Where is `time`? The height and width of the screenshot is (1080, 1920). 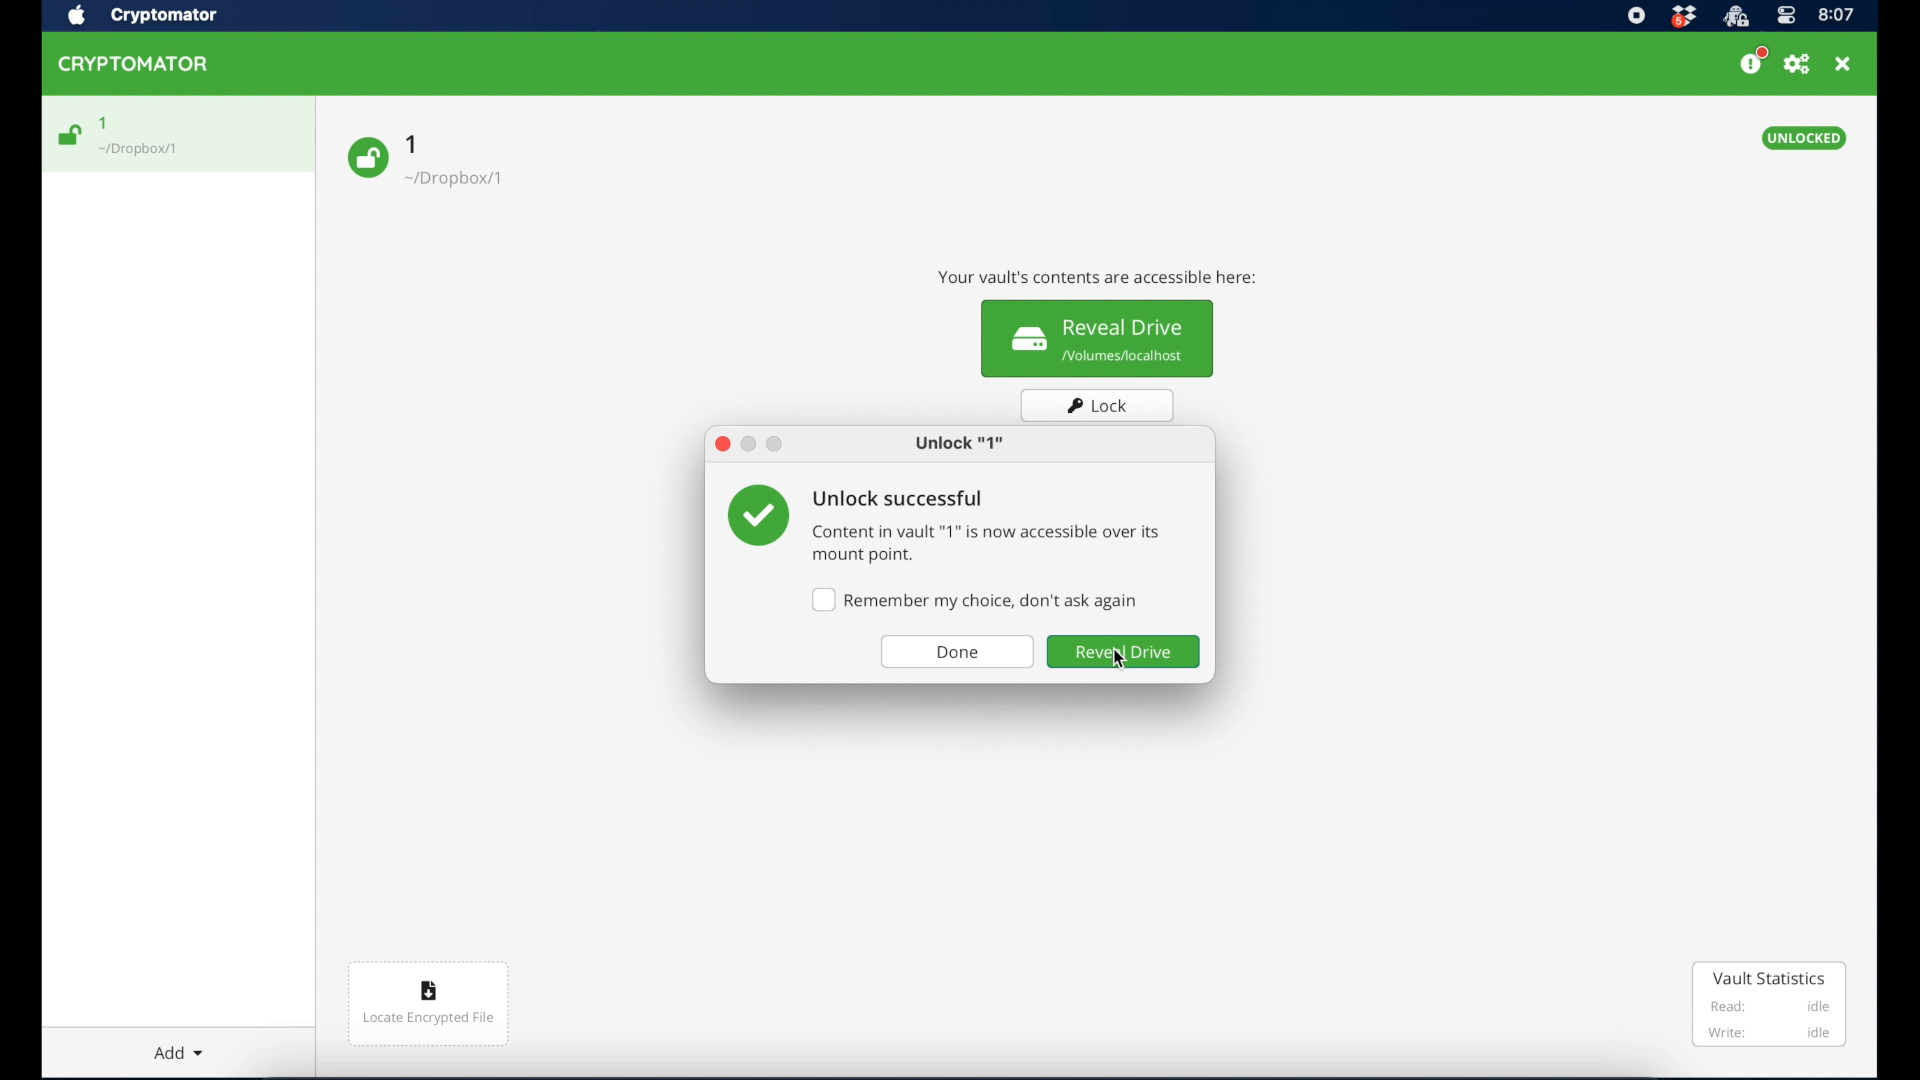
time is located at coordinates (1837, 14).